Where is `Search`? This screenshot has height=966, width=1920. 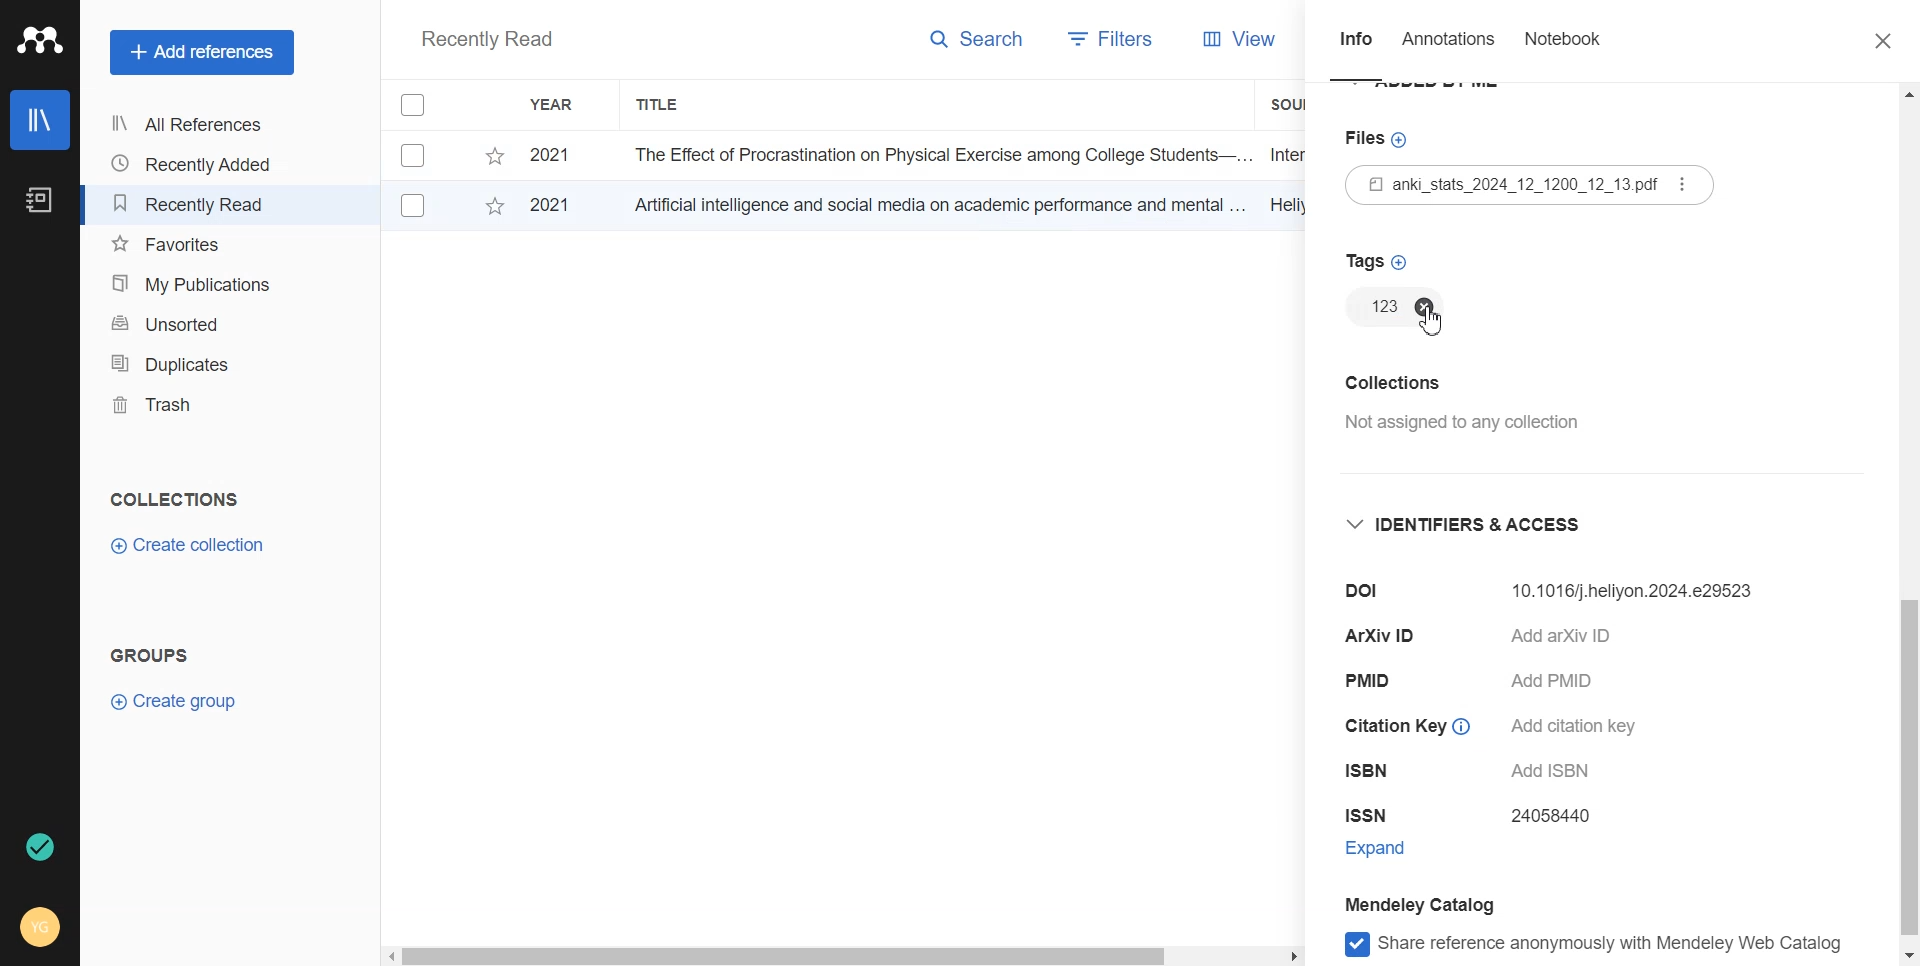
Search is located at coordinates (978, 43).